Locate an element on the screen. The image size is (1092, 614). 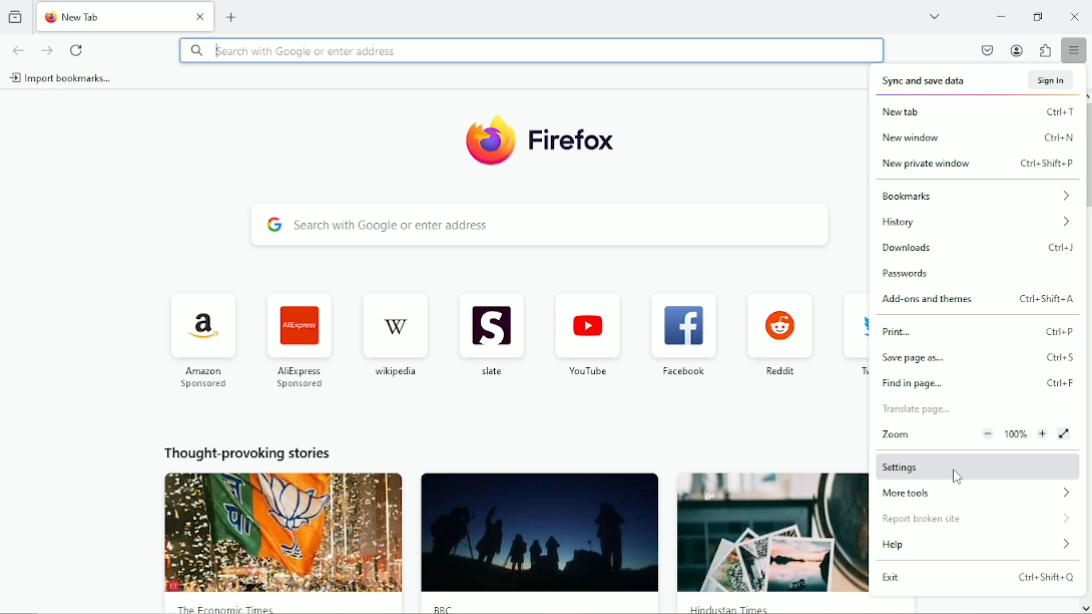
minimize is located at coordinates (1000, 15).